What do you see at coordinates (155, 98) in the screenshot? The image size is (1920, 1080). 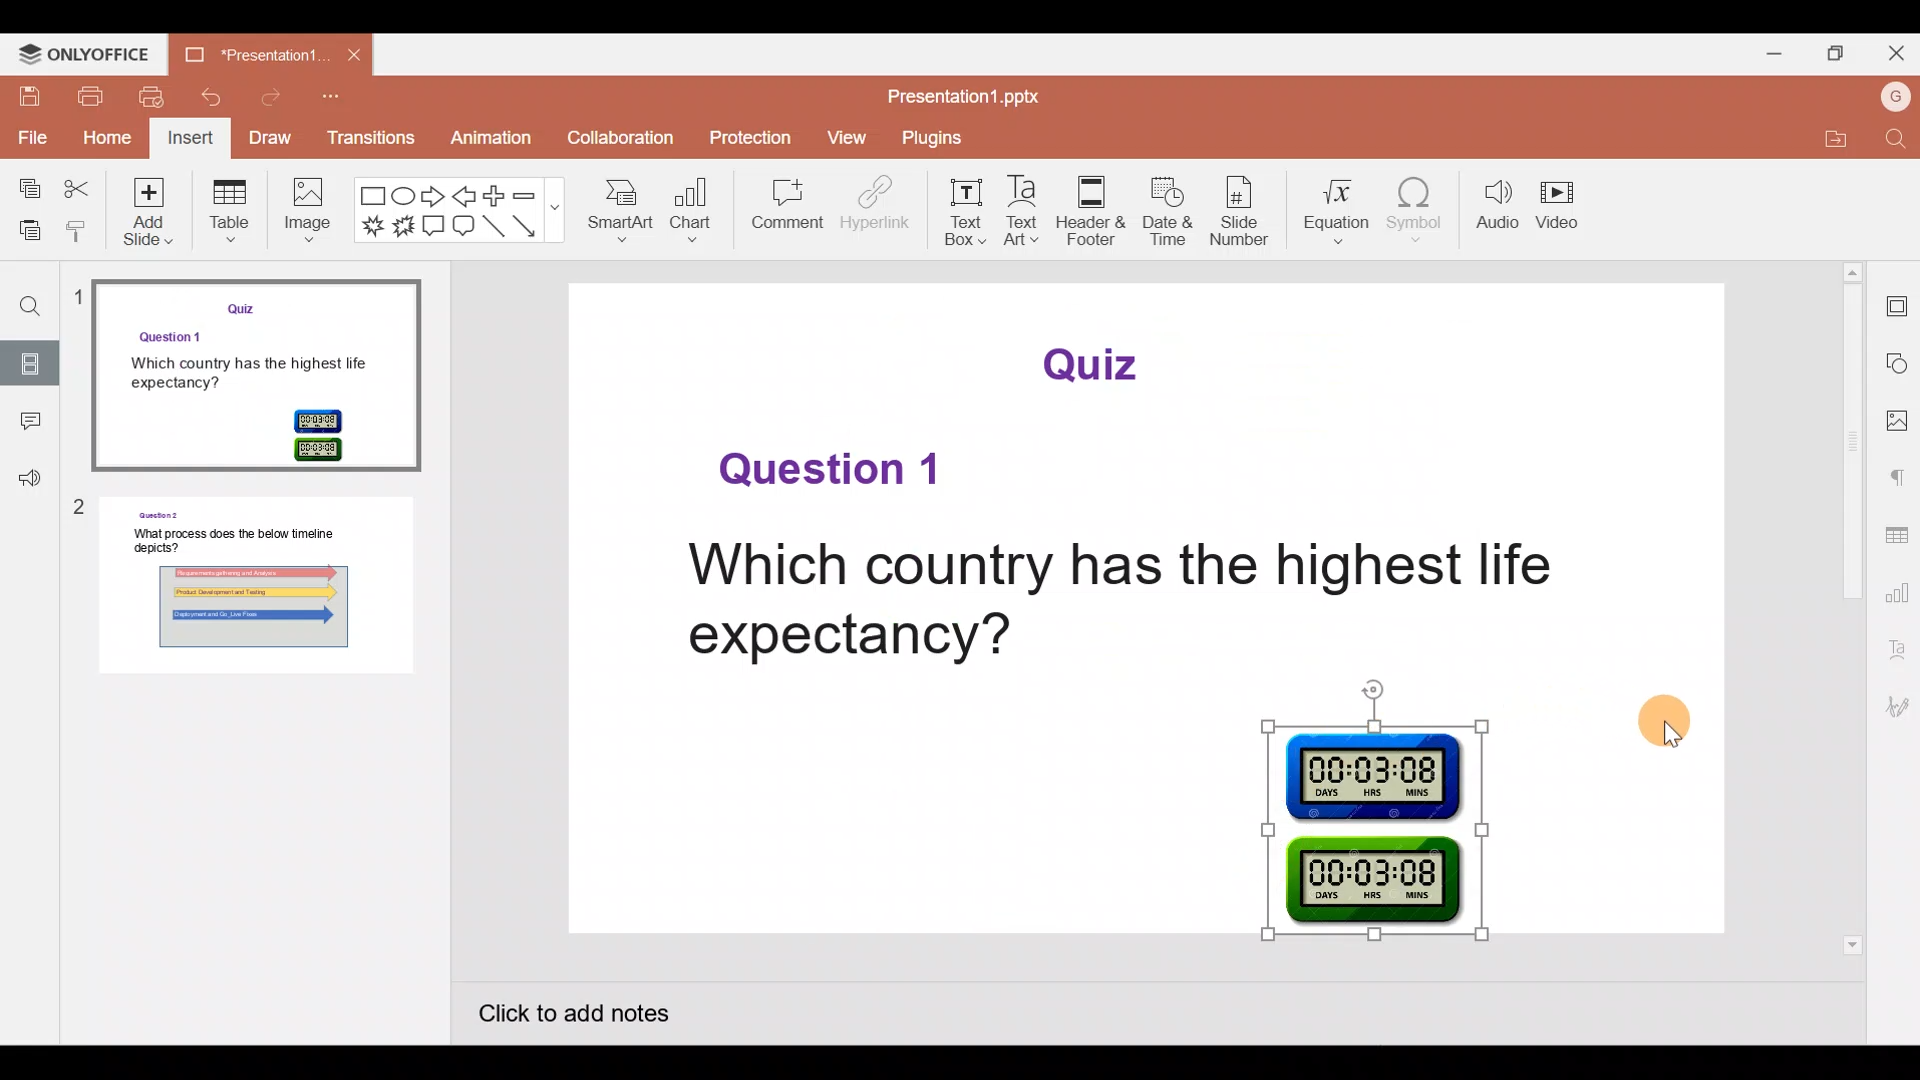 I see `Quick print` at bounding box center [155, 98].